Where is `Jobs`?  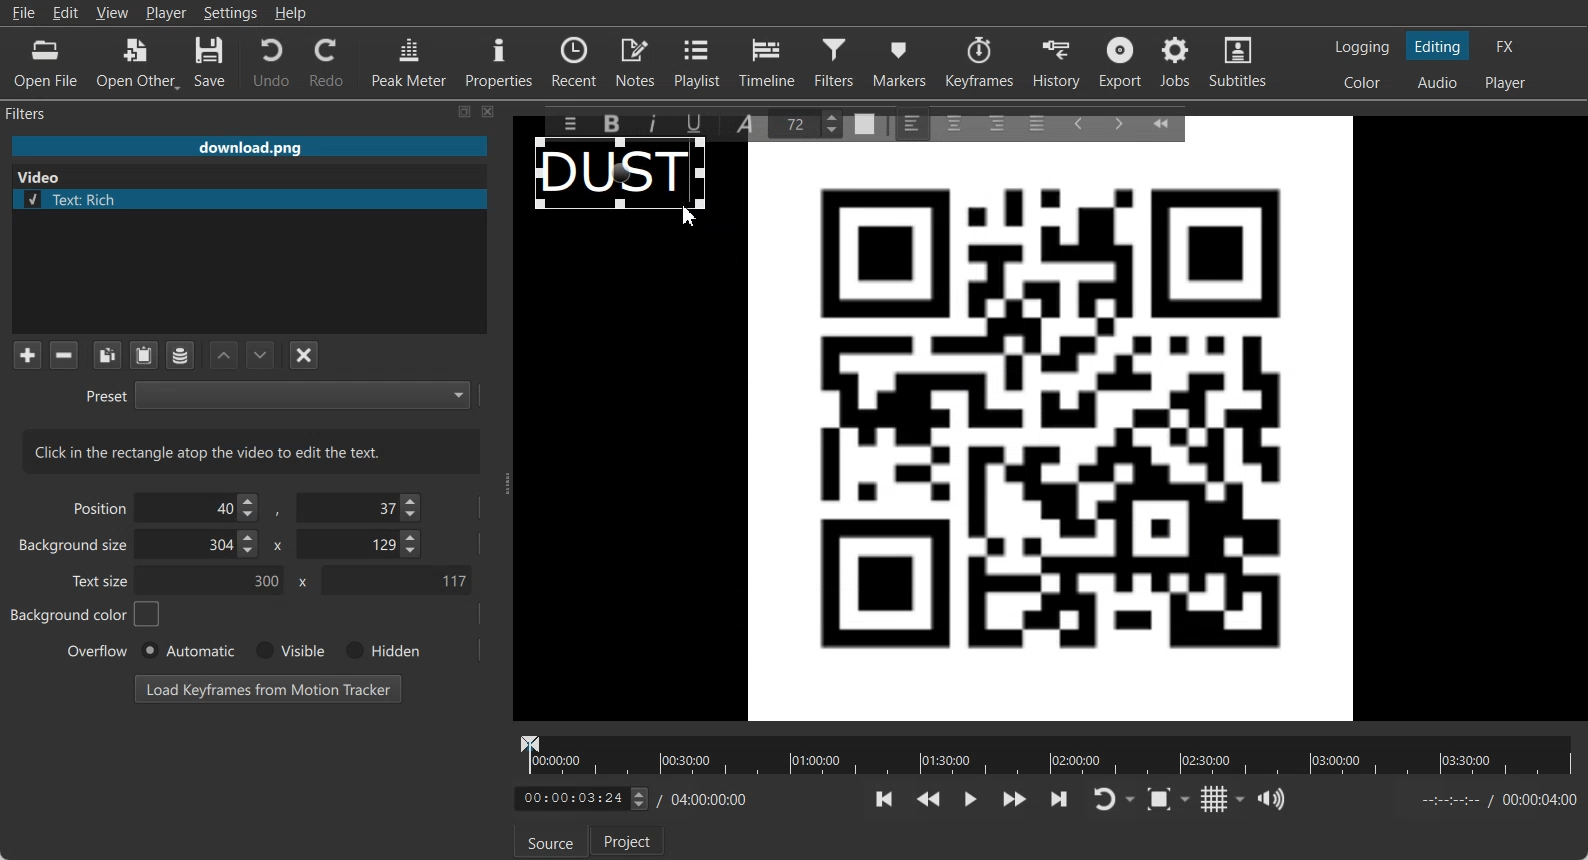
Jobs is located at coordinates (1177, 62).